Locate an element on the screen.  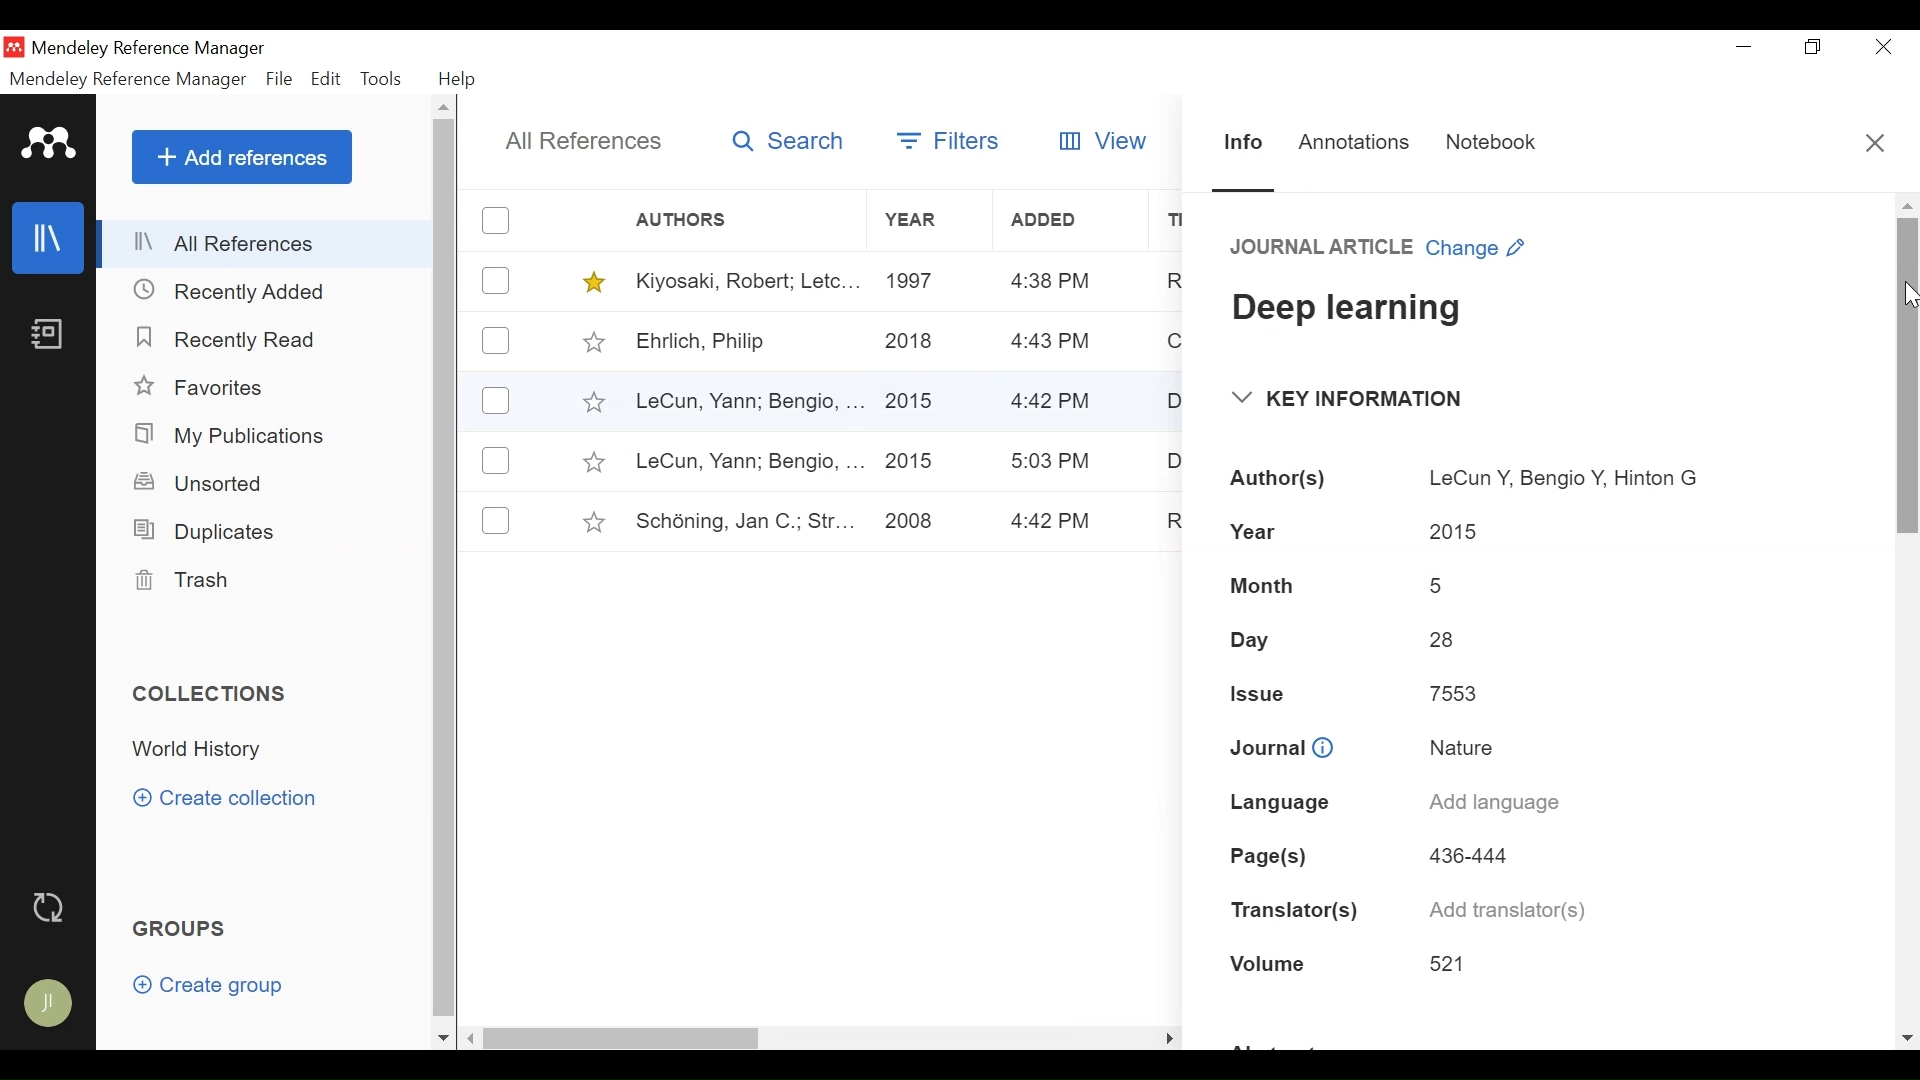
Horizontal Scroll bar is located at coordinates (621, 1038).